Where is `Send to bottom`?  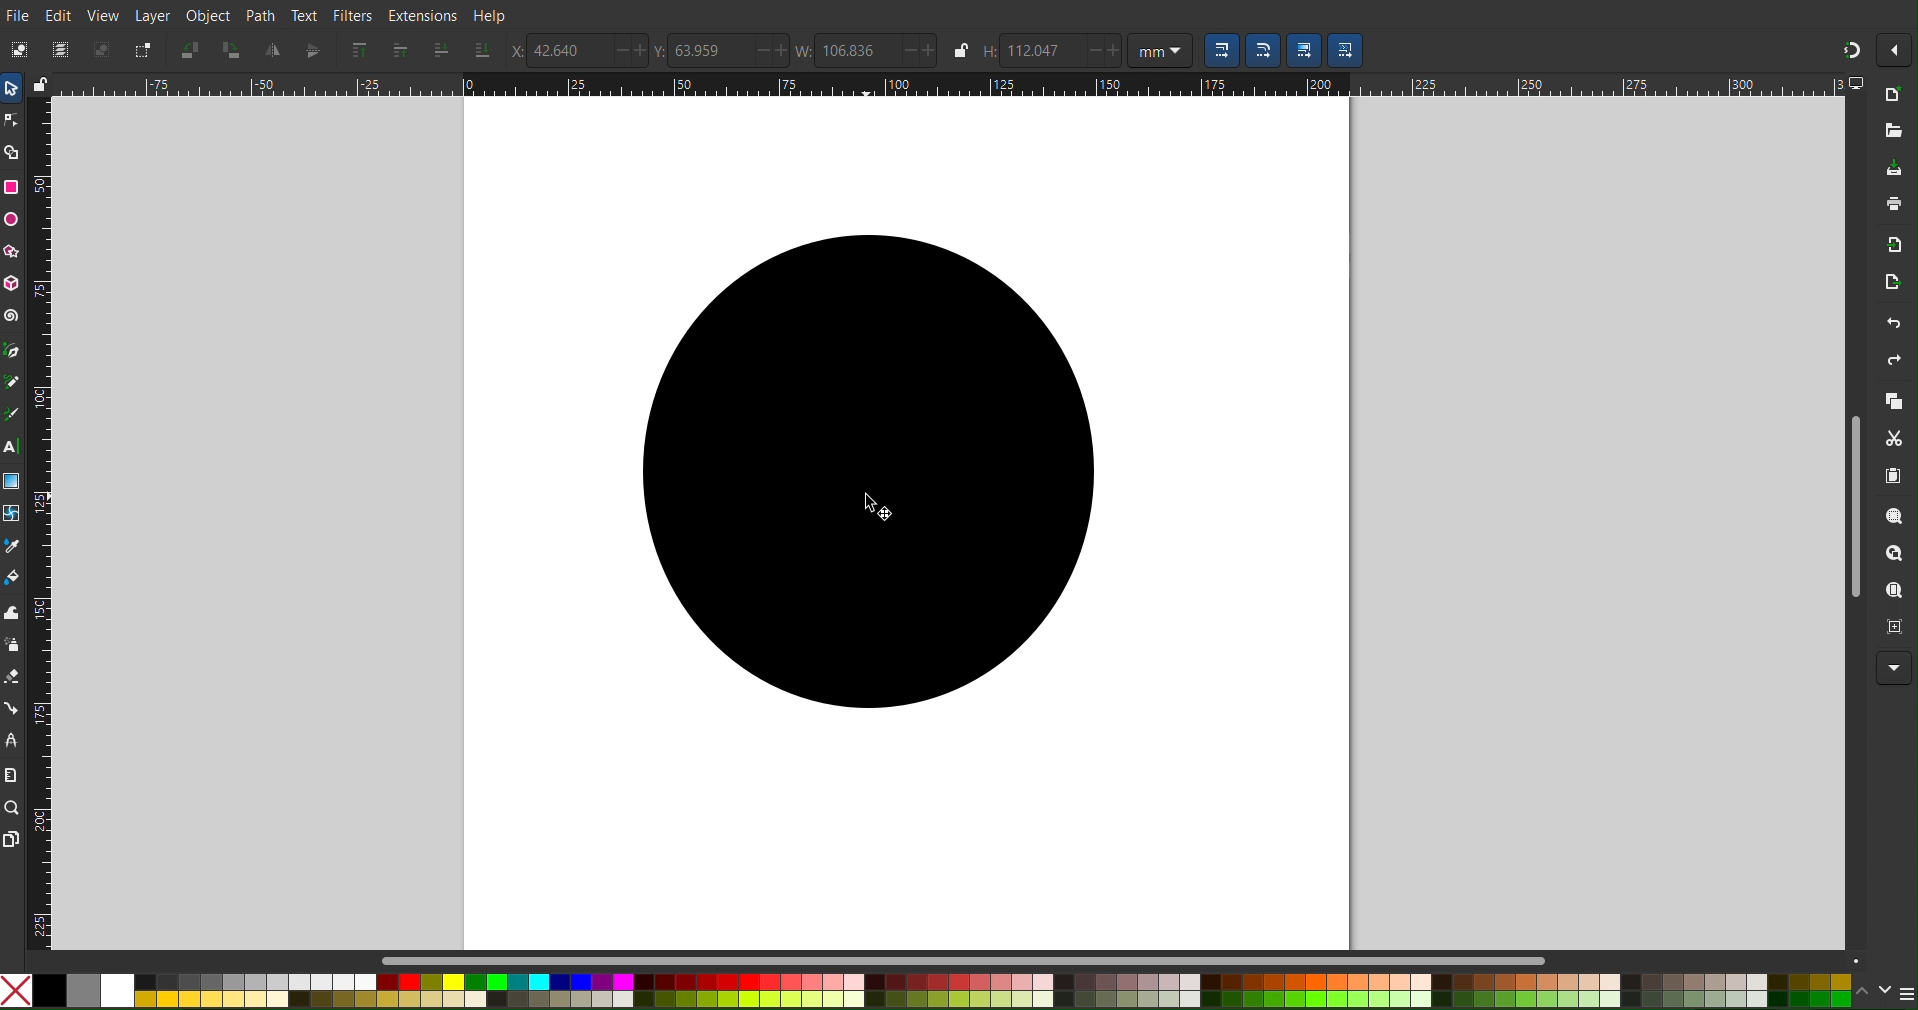
Send to bottom is located at coordinates (480, 51).